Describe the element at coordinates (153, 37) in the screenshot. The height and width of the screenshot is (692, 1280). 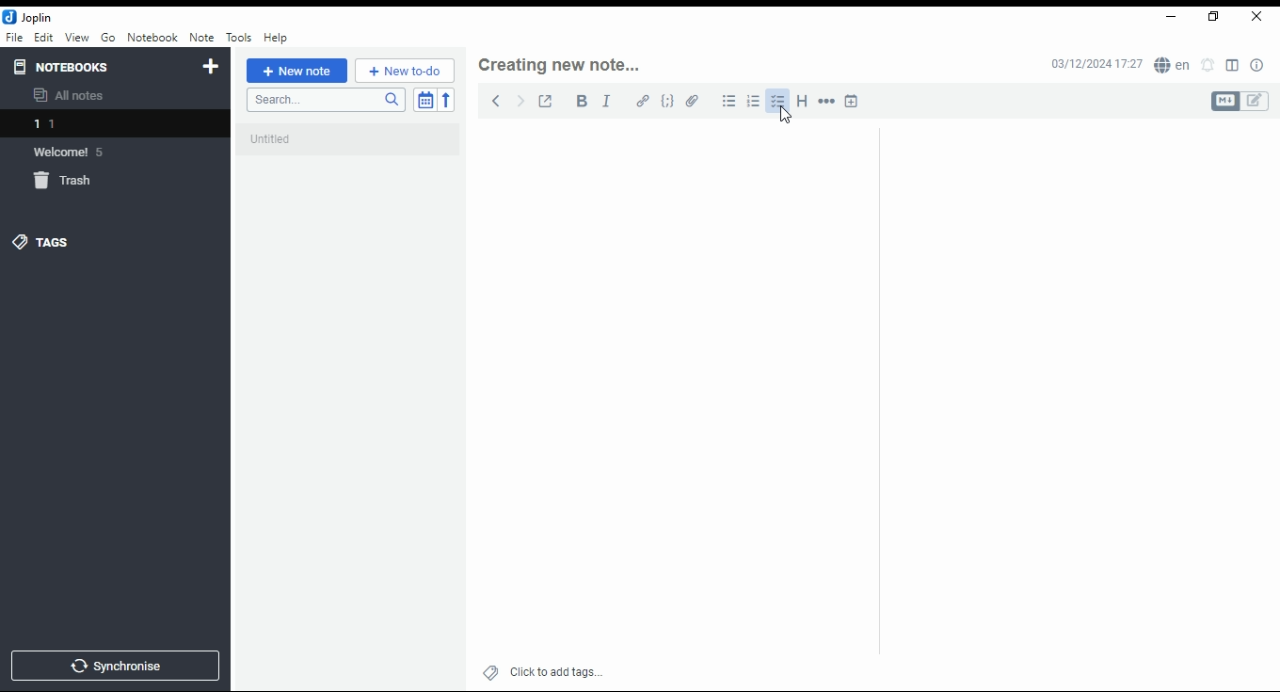
I see `notebook` at that location.